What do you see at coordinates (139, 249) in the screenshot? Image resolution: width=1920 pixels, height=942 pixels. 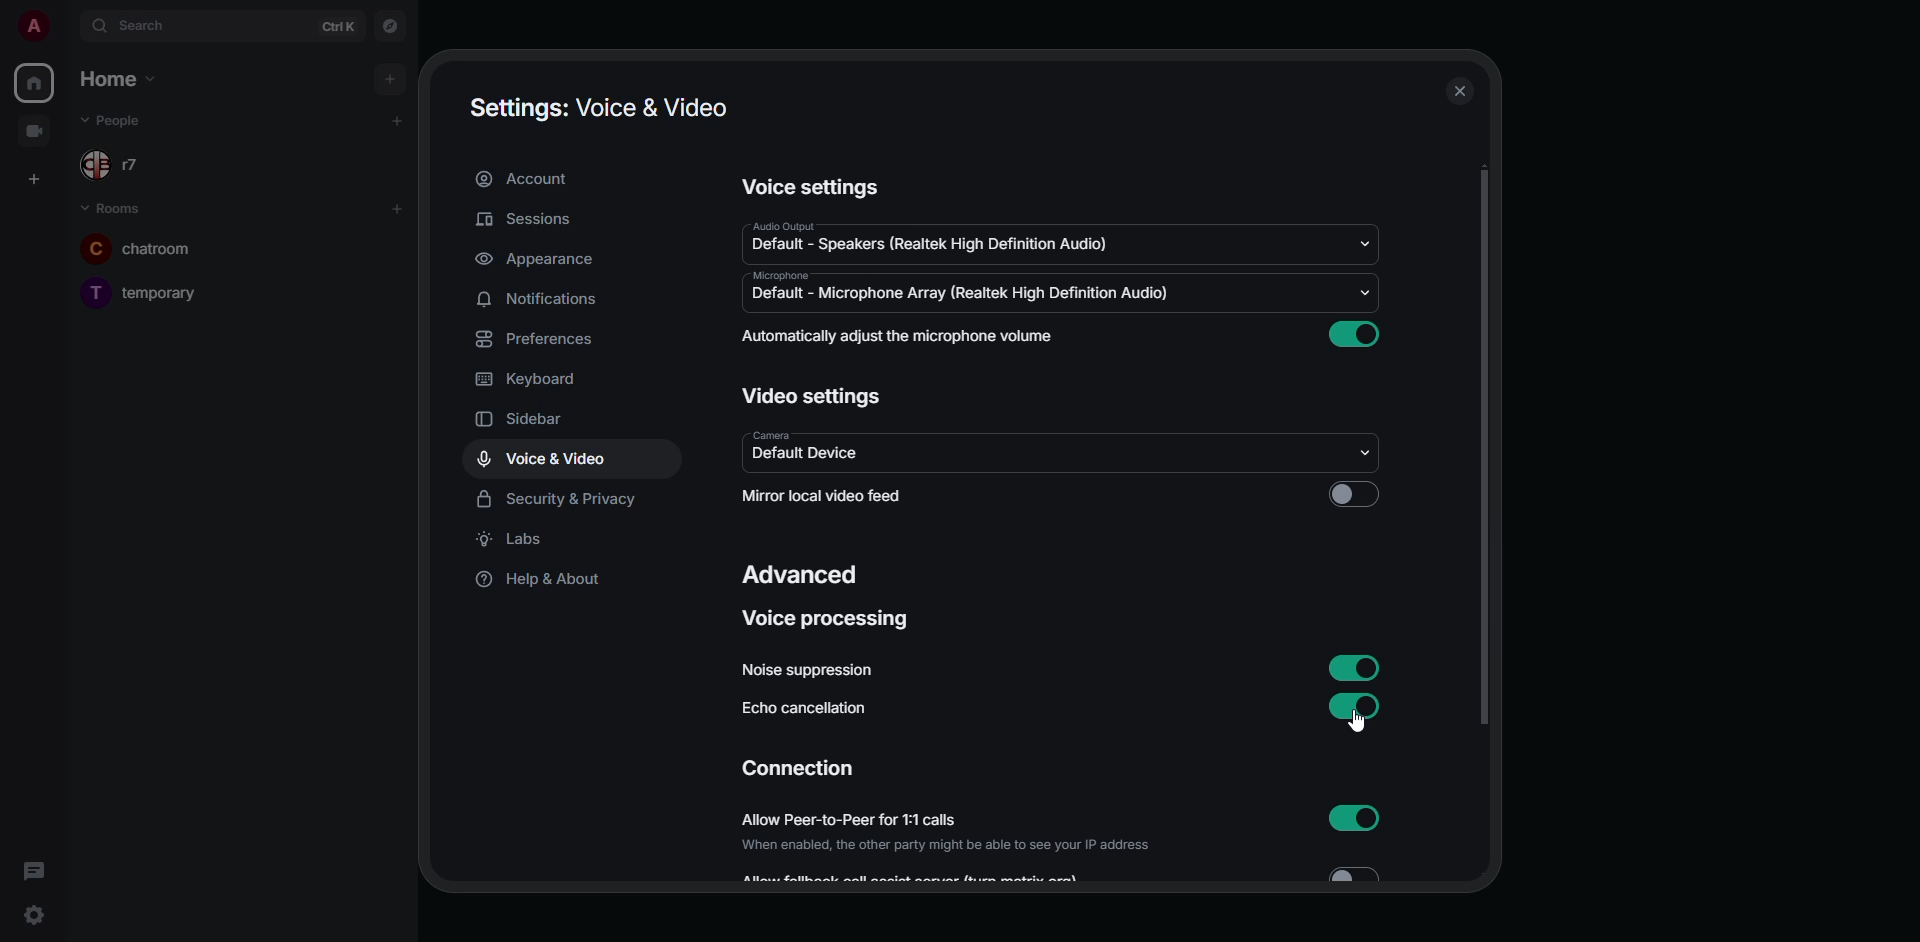 I see `room` at bounding box center [139, 249].